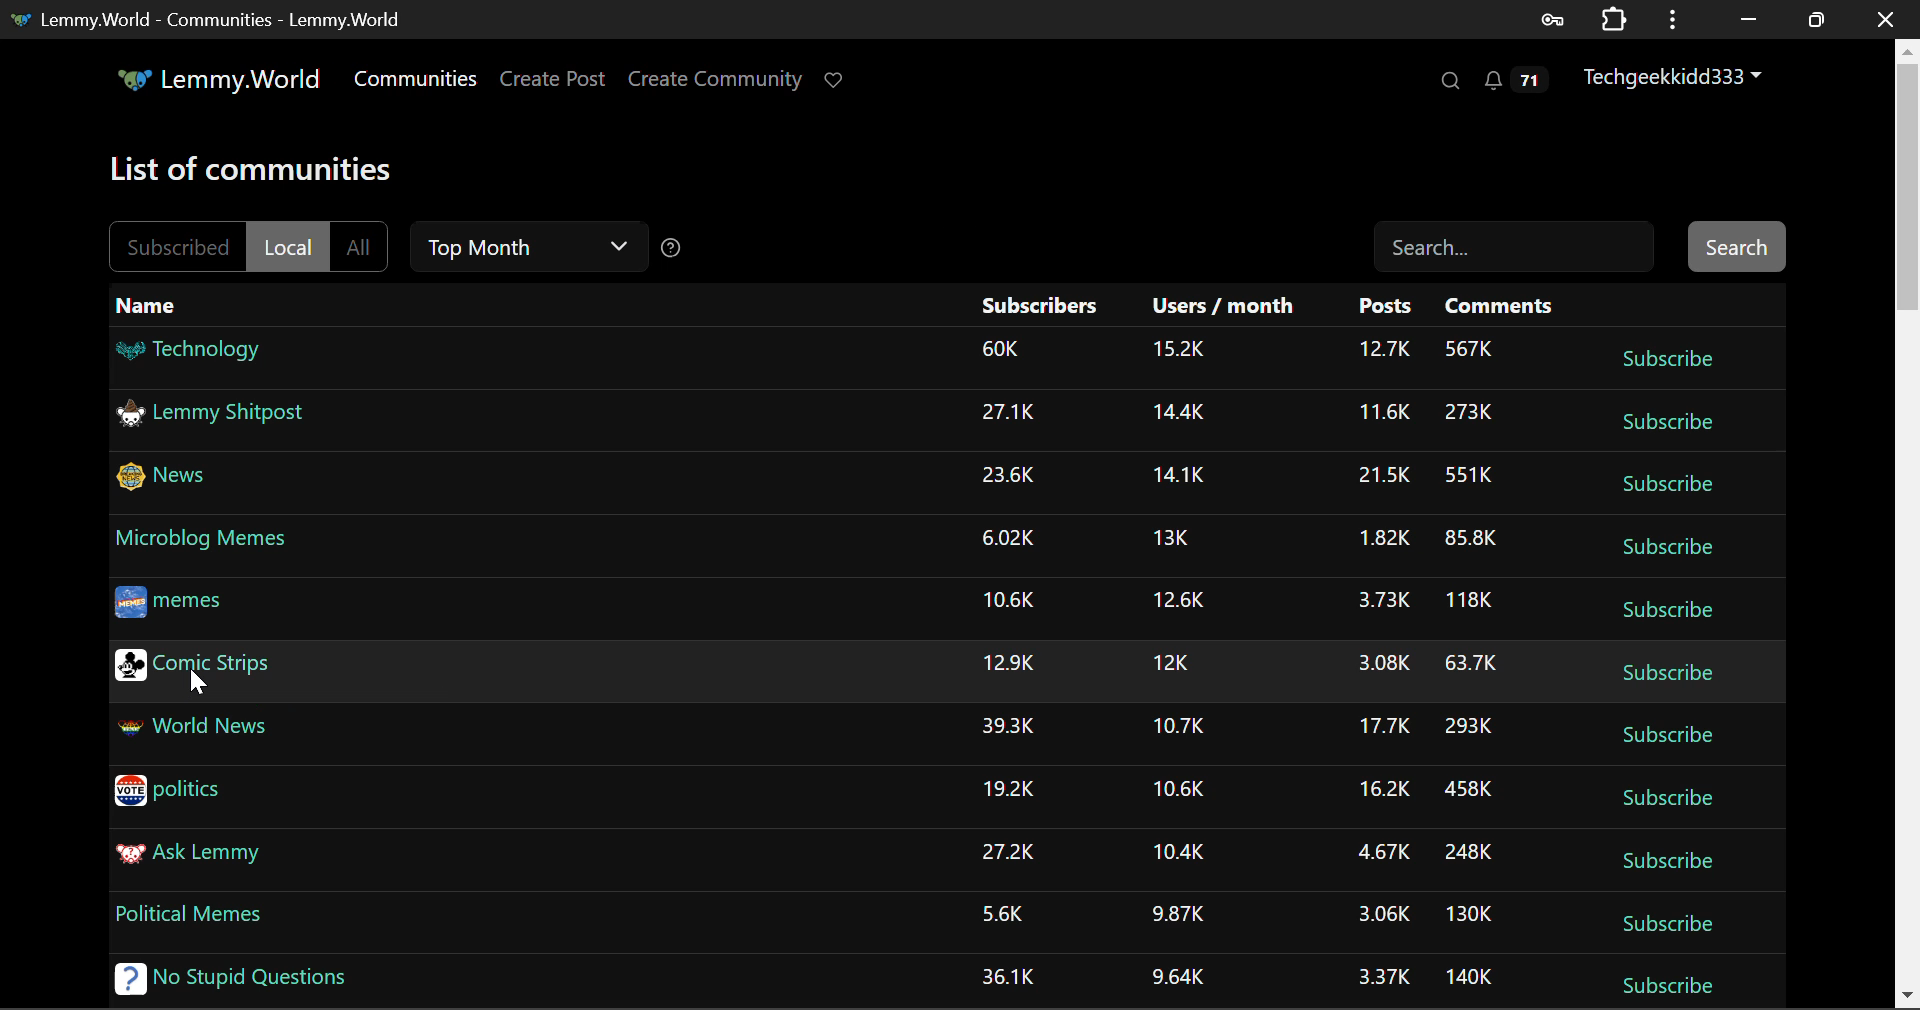 The width and height of the screenshot is (1920, 1010). Describe the element at coordinates (1216, 308) in the screenshot. I see `Users/month` at that location.